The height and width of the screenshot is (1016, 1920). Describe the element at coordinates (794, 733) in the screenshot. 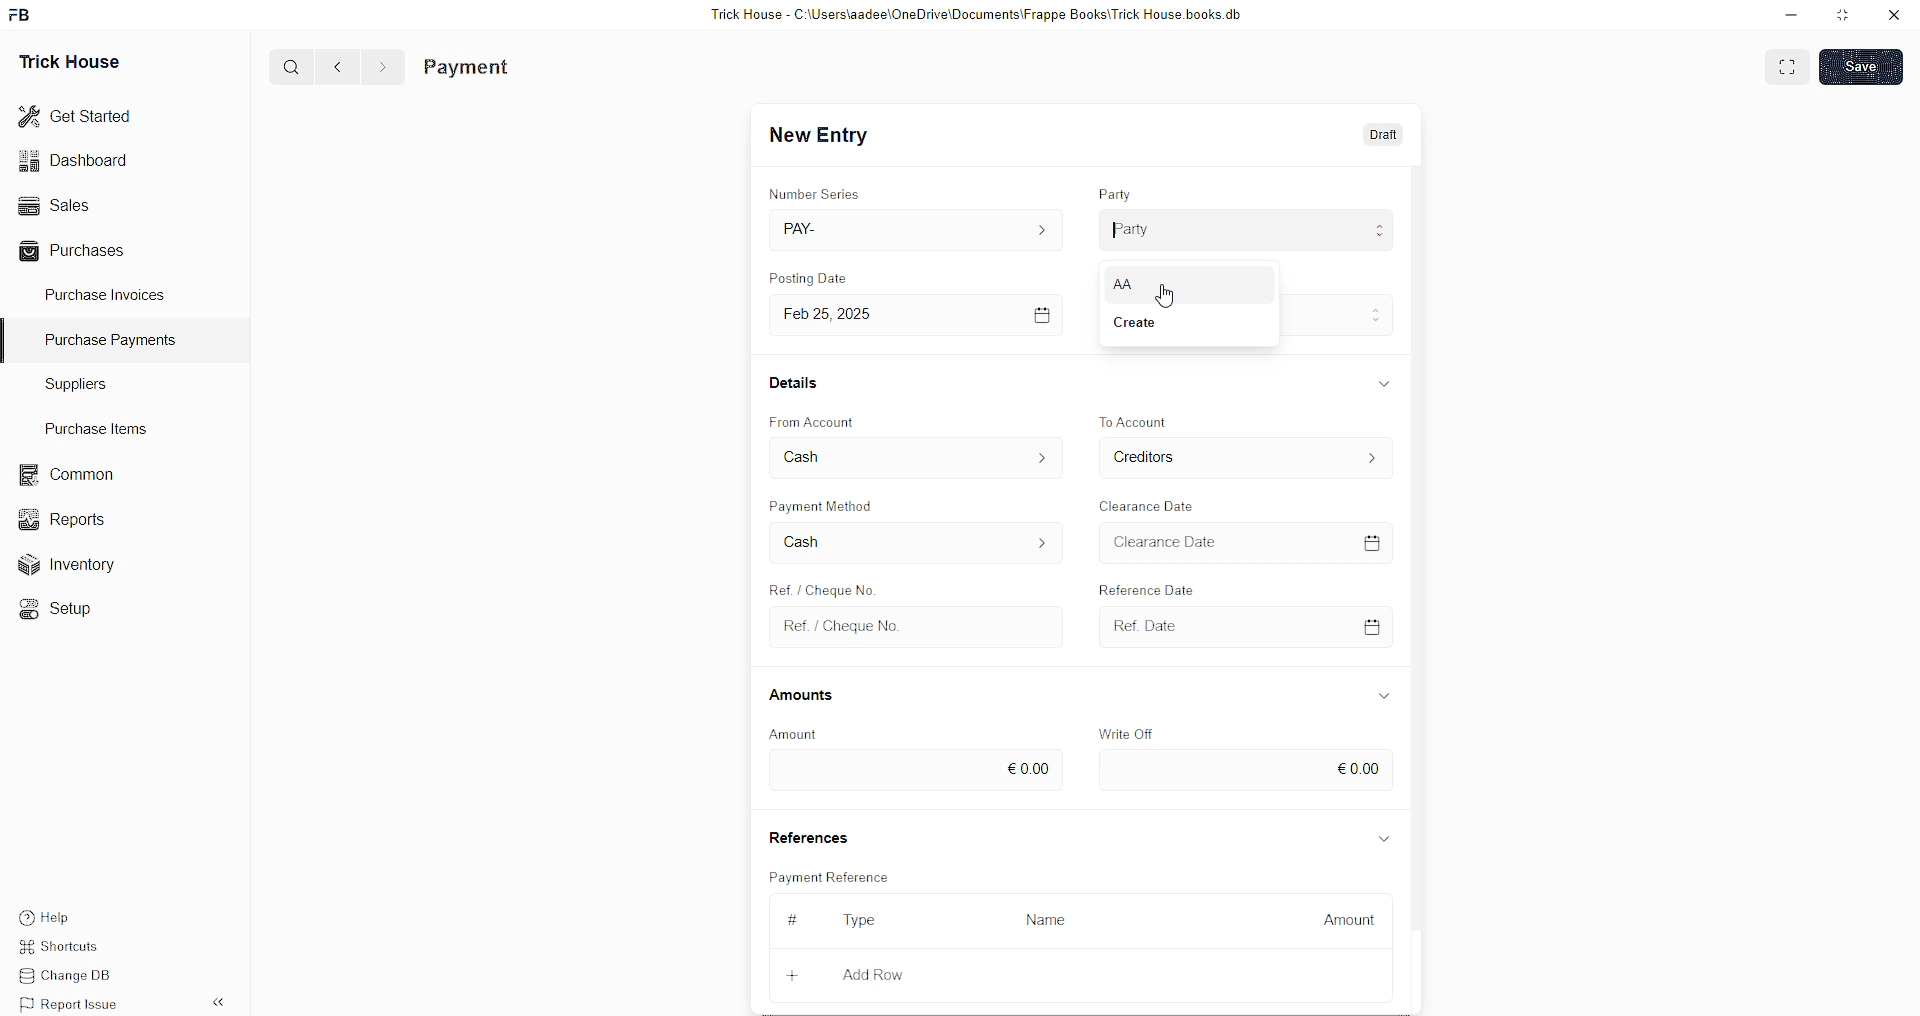

I see `Amount` at that location.